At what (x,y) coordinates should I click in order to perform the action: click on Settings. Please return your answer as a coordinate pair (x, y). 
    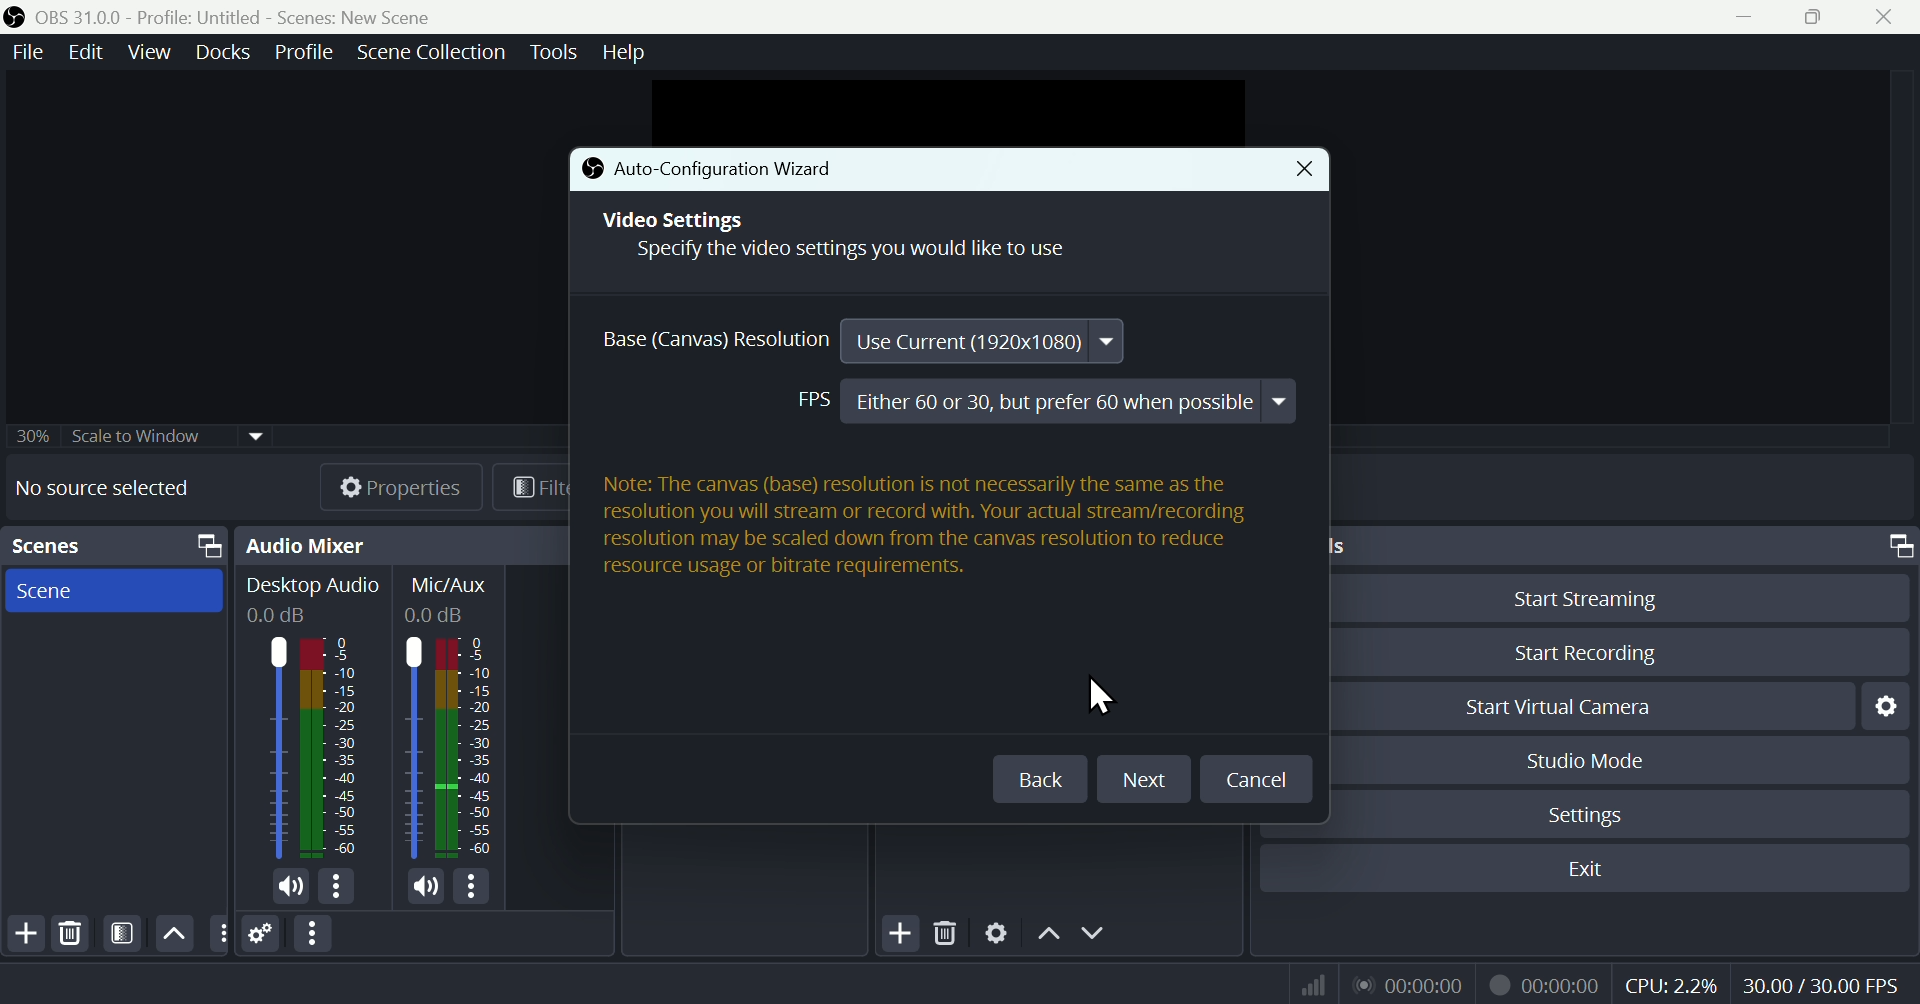
    Looking at the image, I should click on (1883, 706).